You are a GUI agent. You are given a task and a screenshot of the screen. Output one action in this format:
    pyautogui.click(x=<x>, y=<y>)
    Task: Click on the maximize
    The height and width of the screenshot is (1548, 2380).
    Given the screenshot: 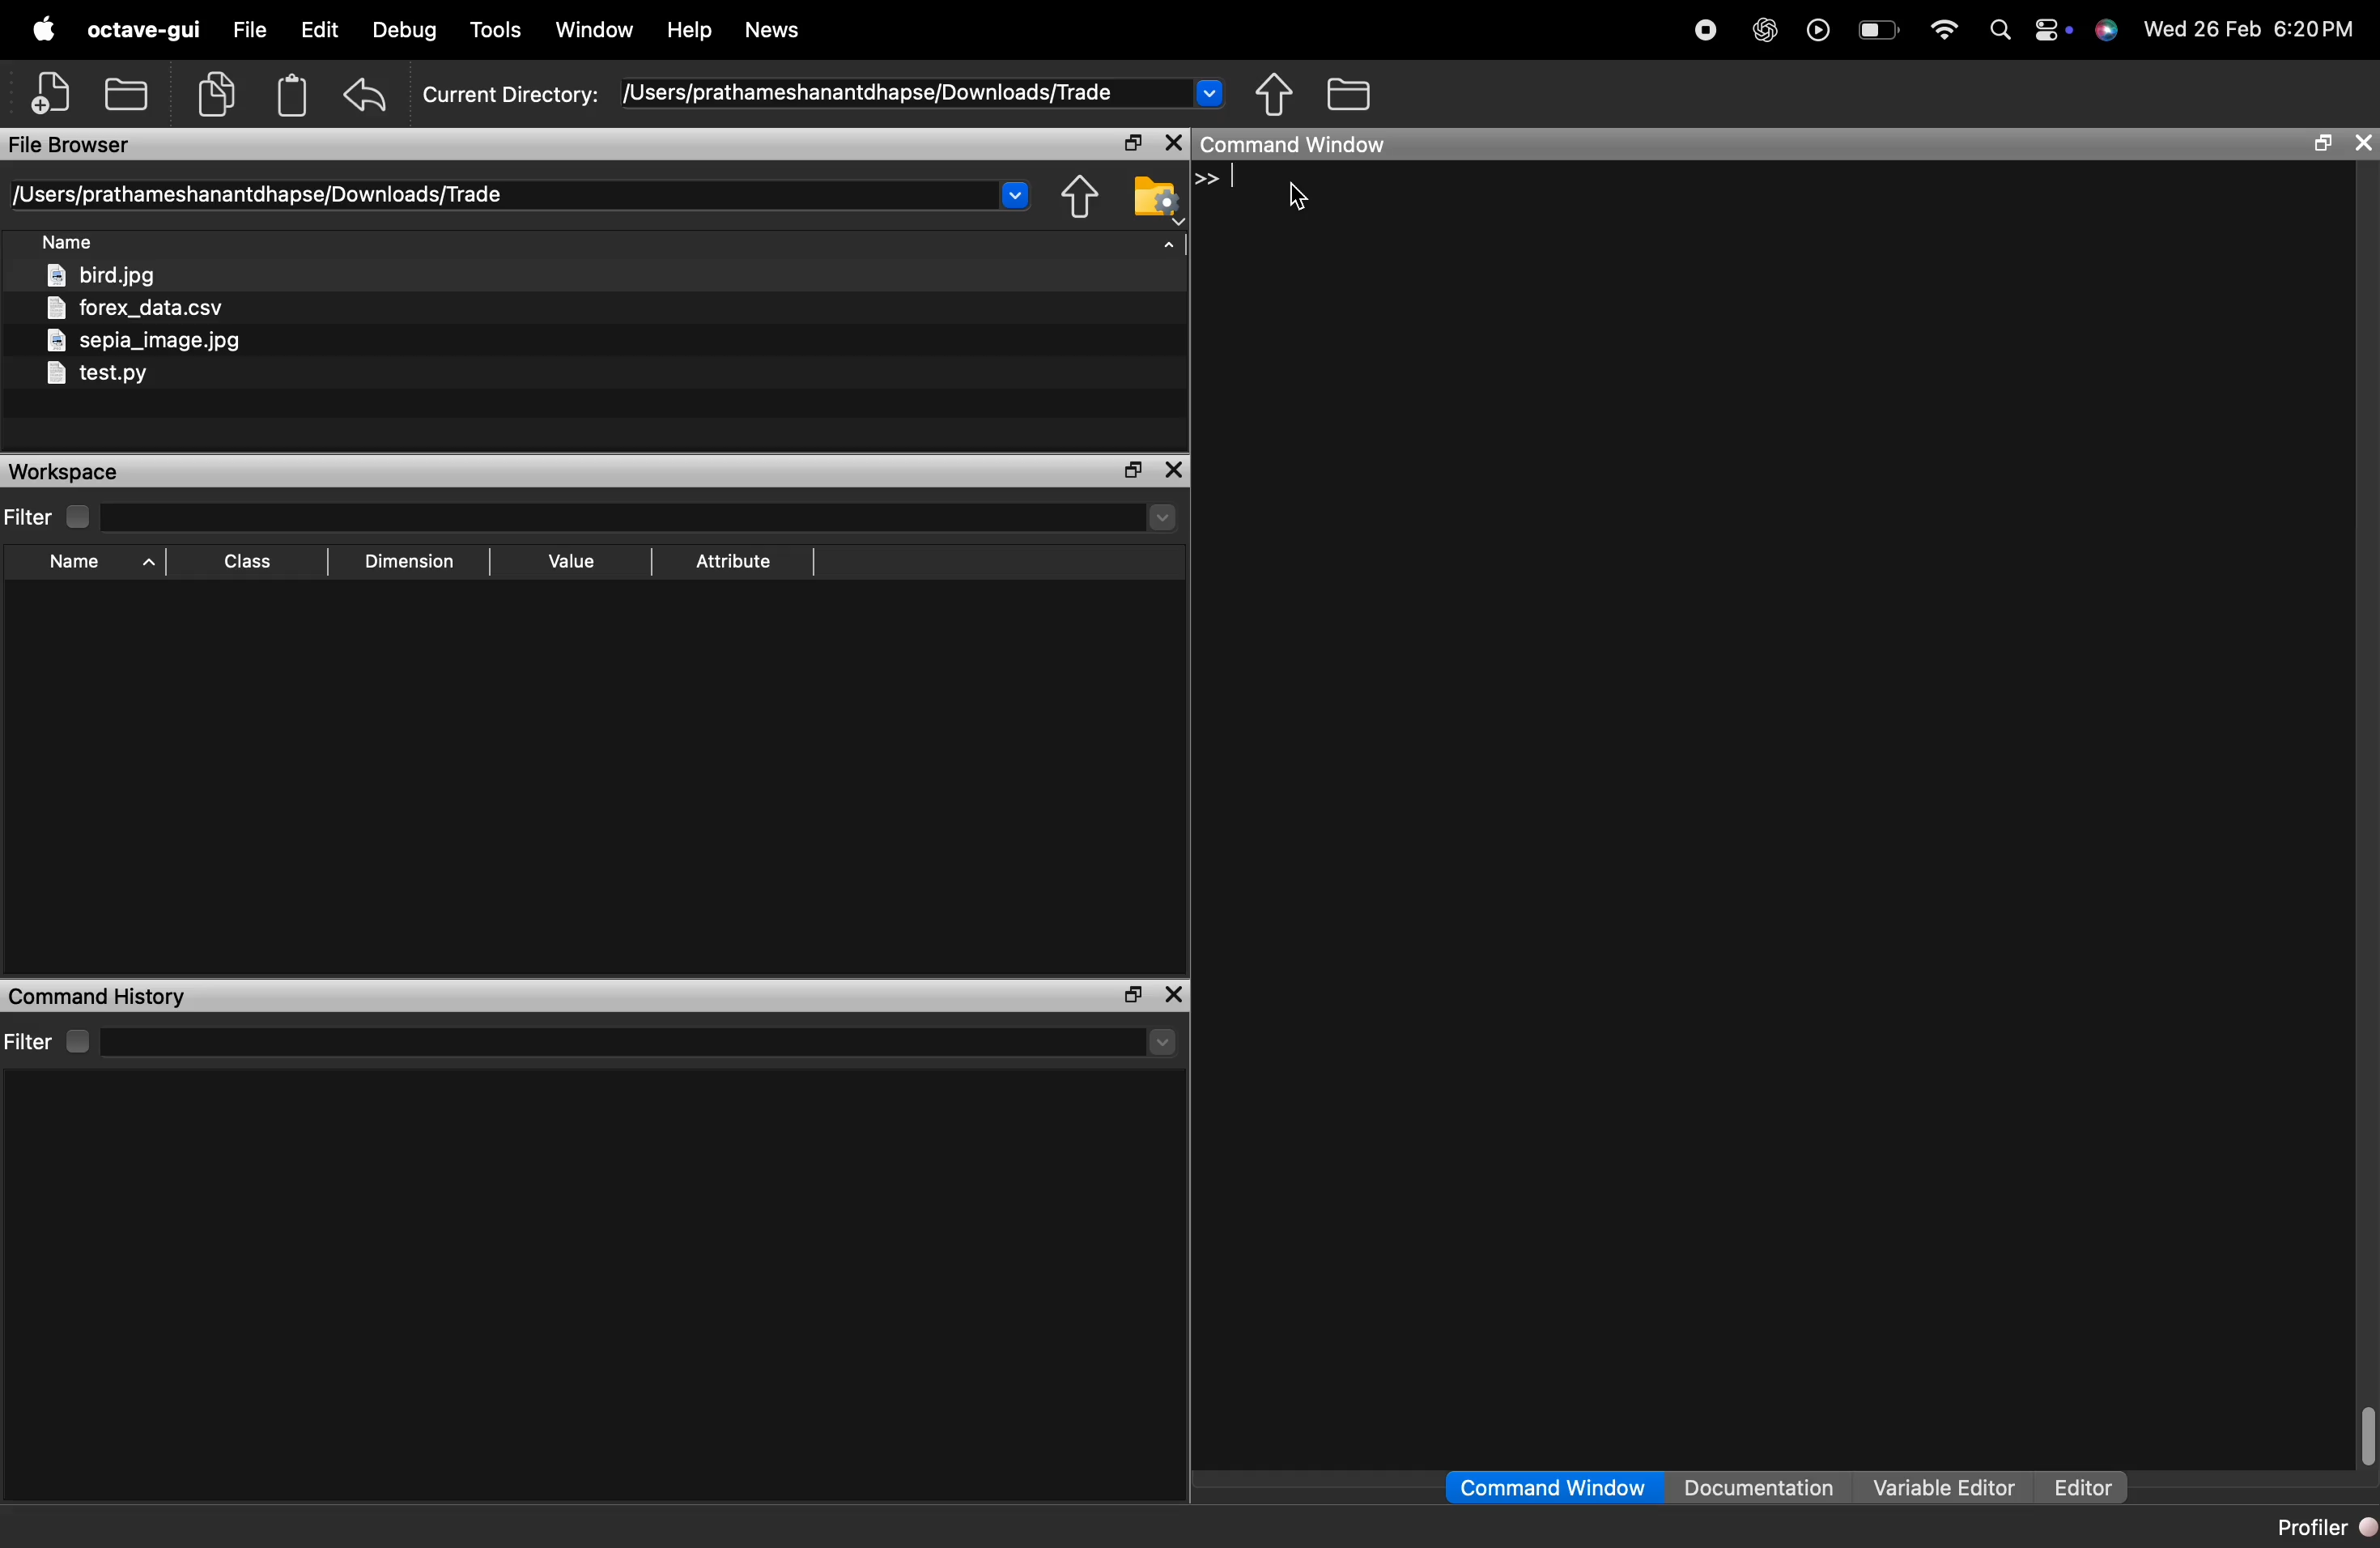 What is the action you would take?
    pyautogui.click(x=1132, y=472)
    